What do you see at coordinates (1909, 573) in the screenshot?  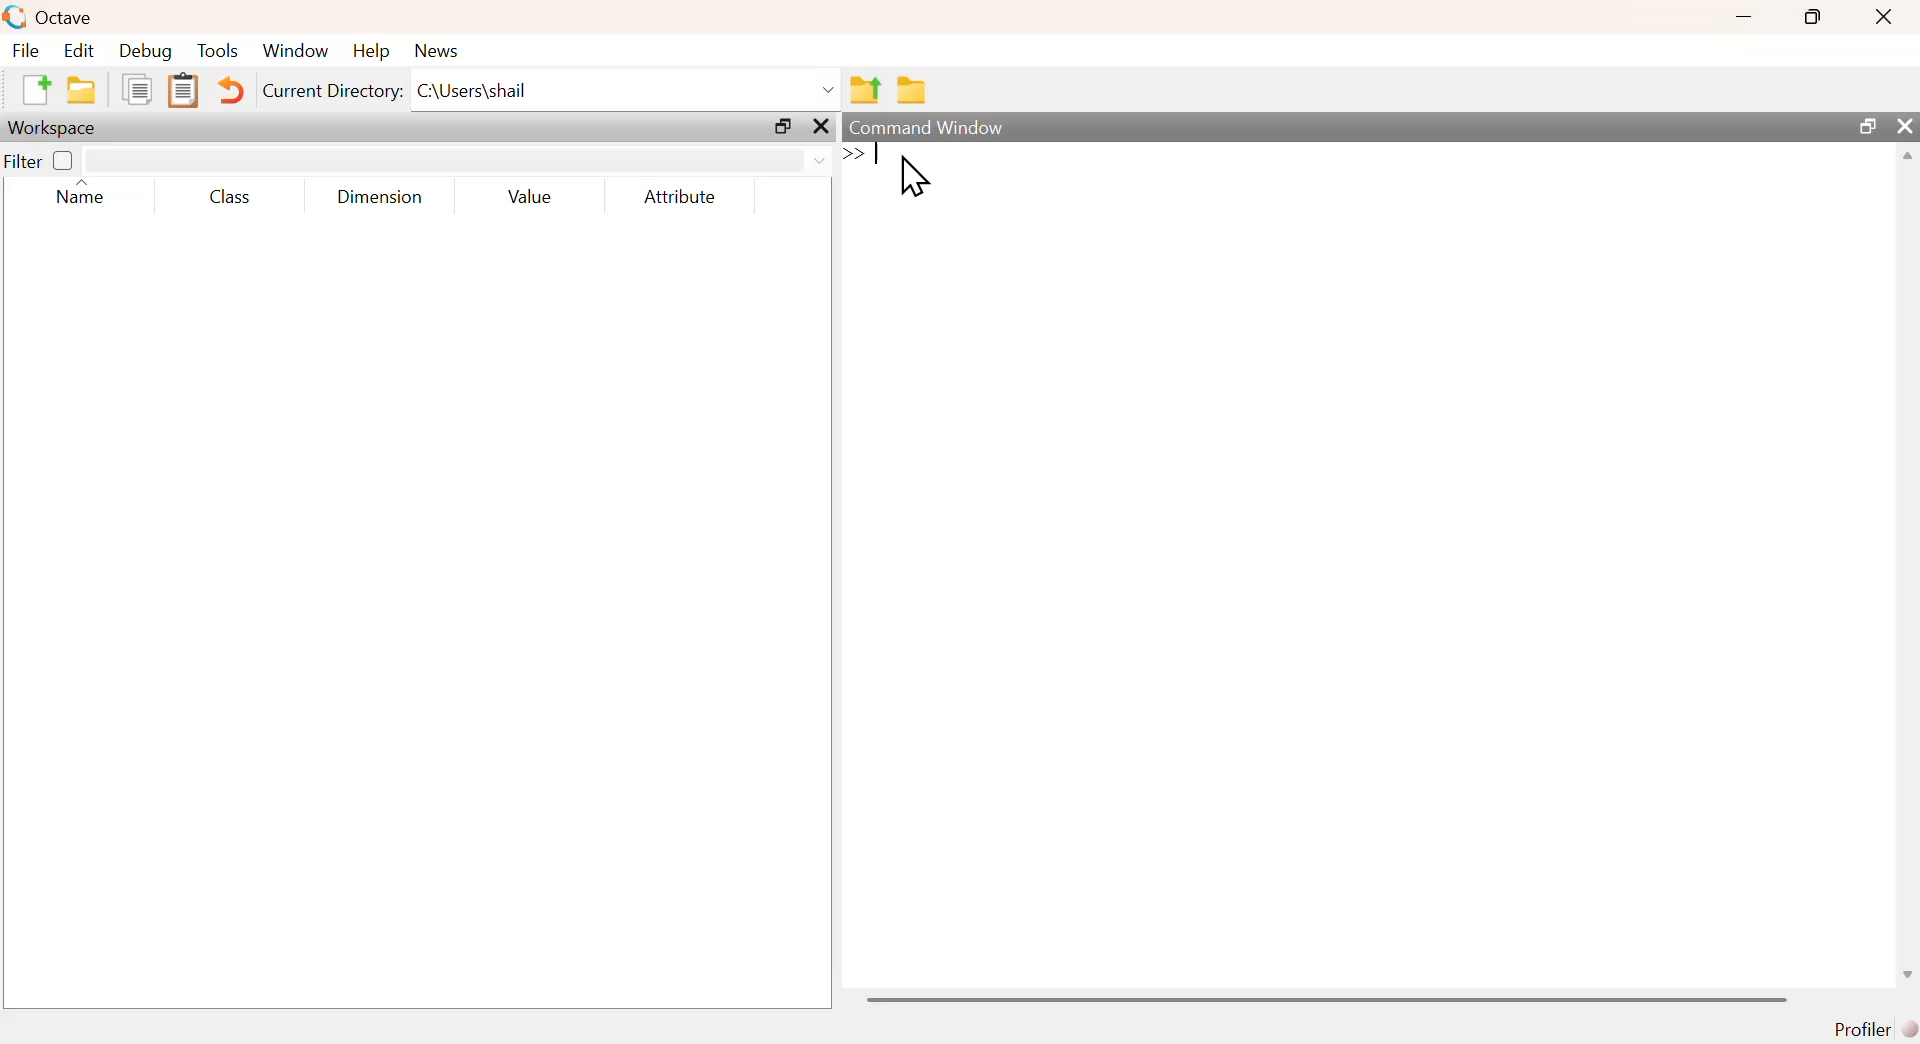 I see `scrollbar` at bounding box center [1909, 573].